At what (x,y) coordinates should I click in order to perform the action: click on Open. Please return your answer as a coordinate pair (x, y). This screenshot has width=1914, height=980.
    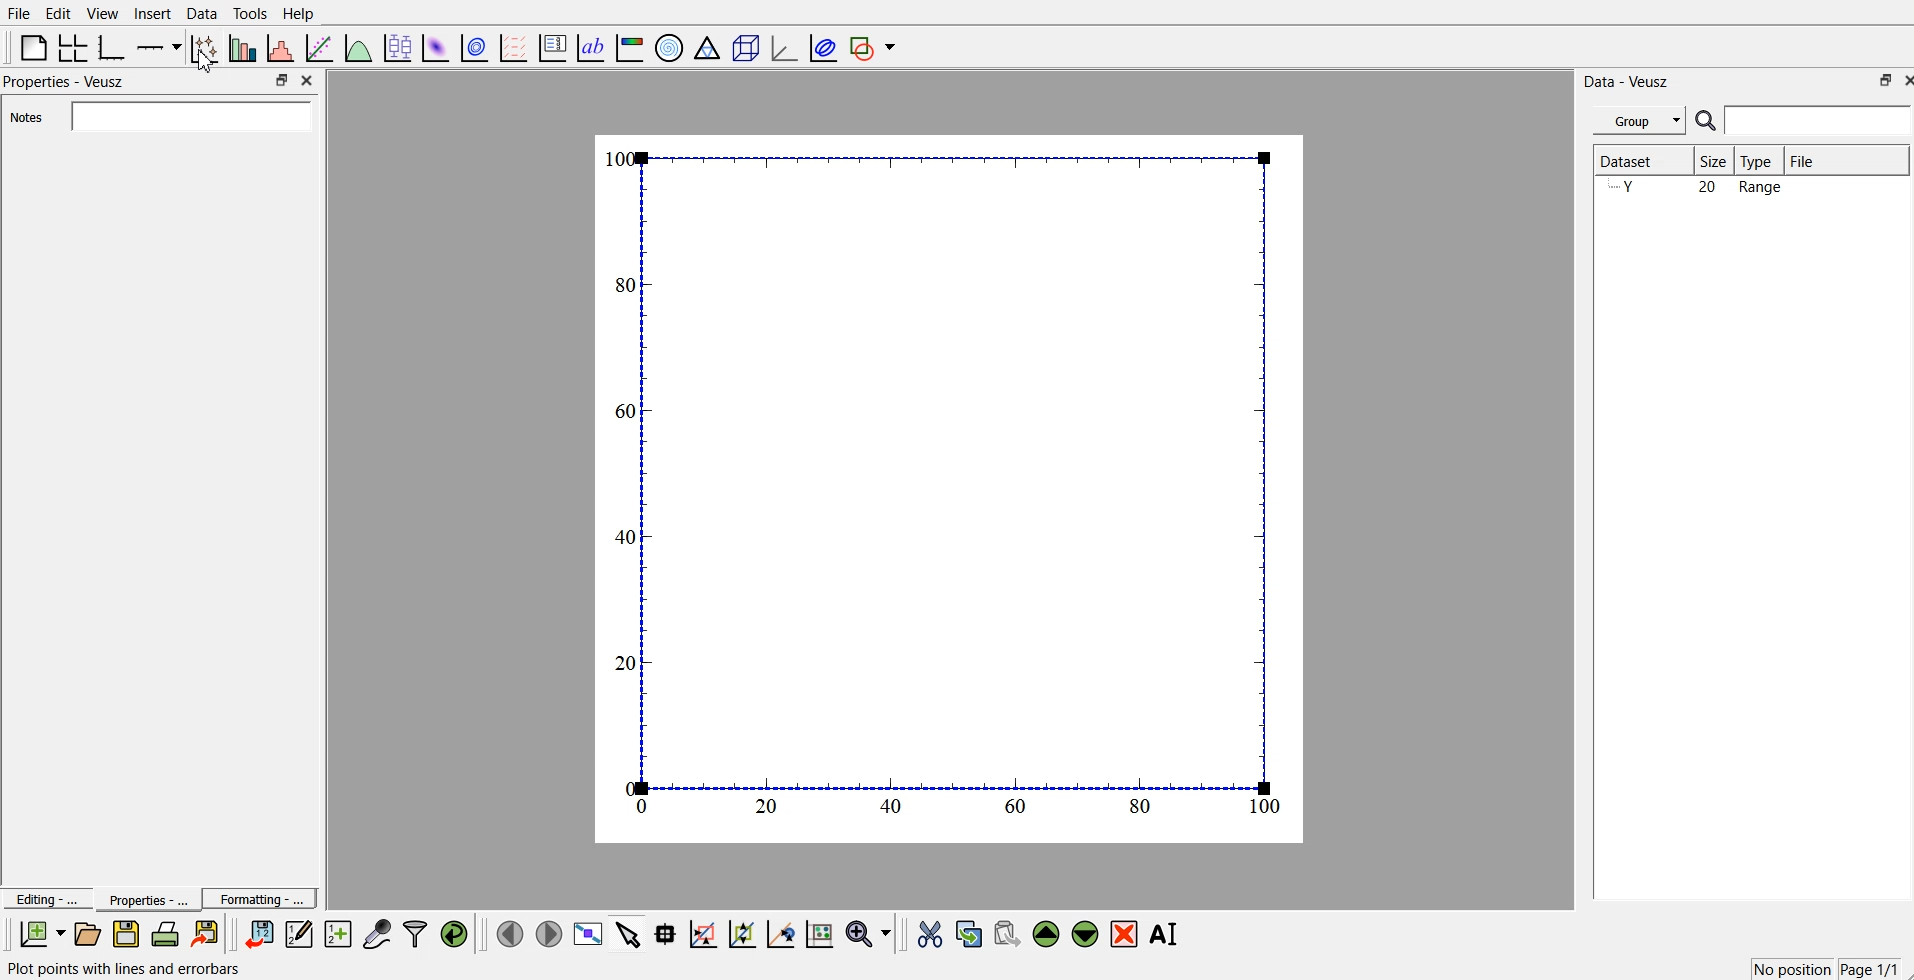
    Looking at the image, I should click on (87, 933).